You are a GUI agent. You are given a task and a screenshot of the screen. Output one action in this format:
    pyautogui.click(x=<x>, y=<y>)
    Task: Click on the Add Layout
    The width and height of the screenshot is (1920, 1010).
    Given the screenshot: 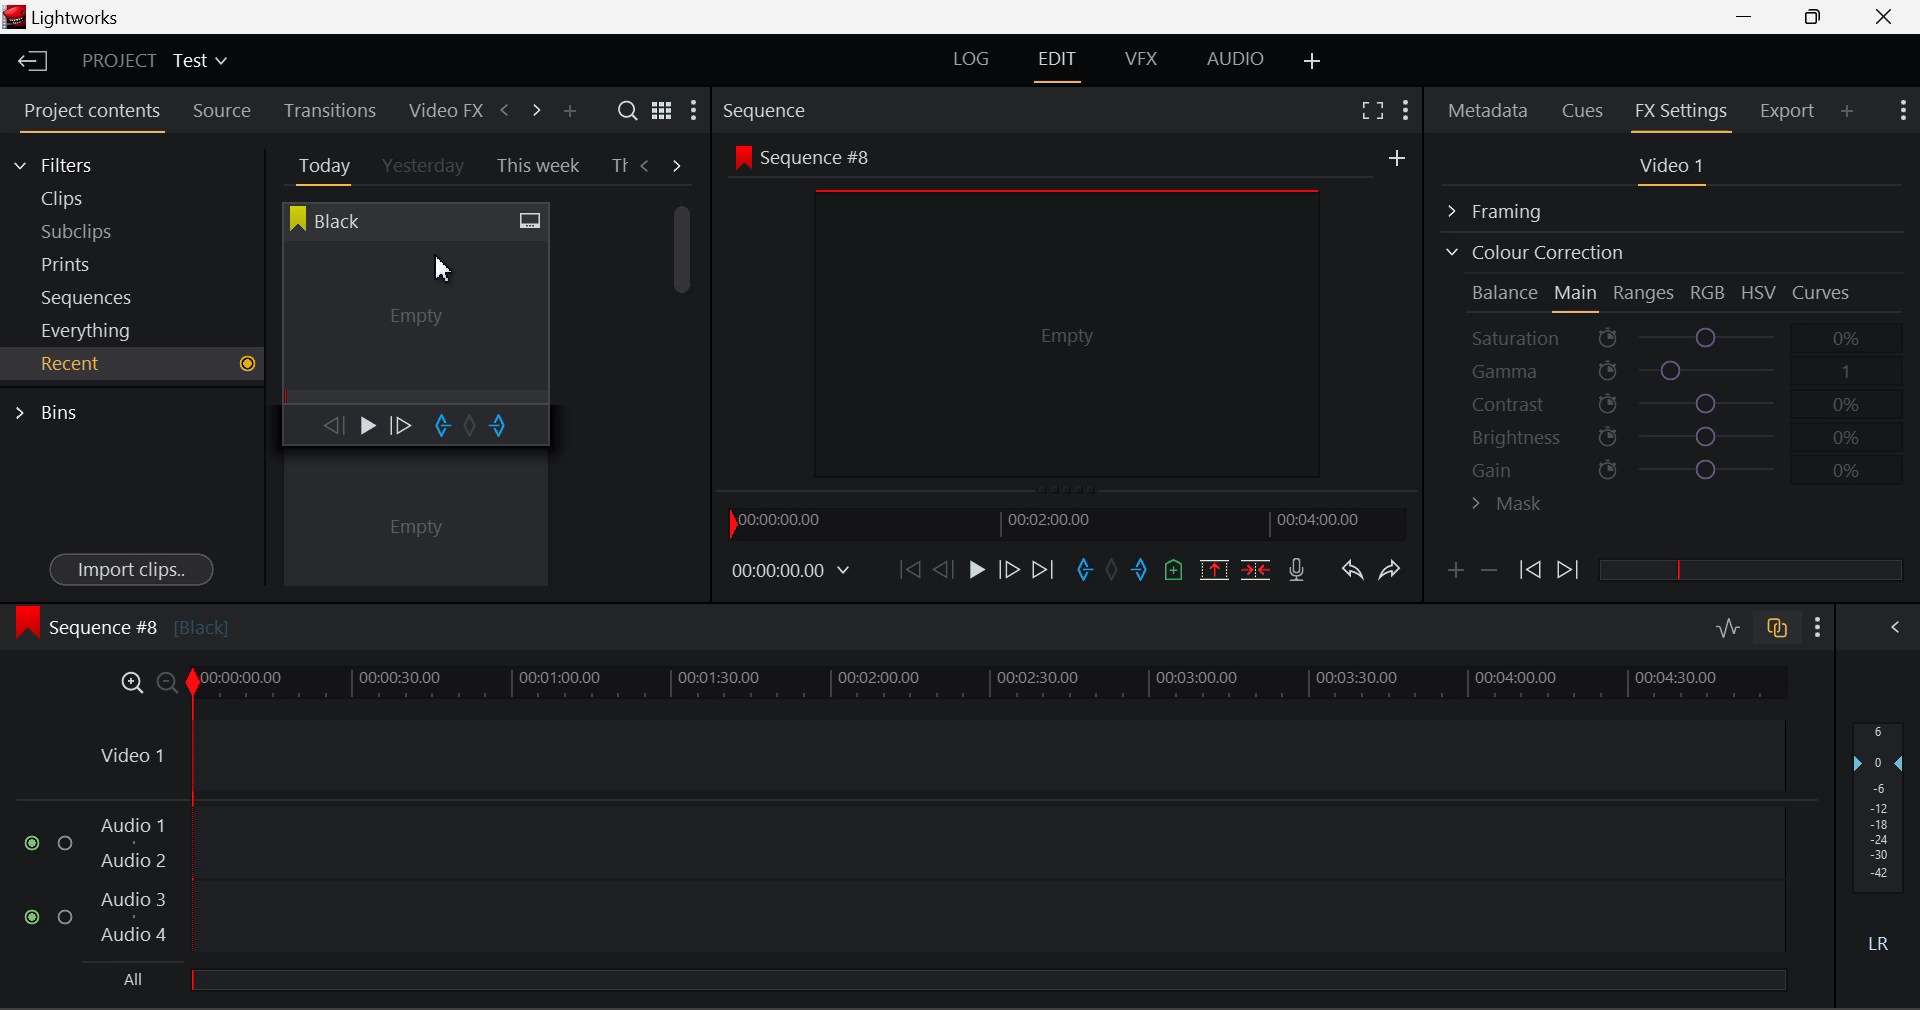 What is the action you would take?
    pyautogui.click(x=1313, y=62)
    